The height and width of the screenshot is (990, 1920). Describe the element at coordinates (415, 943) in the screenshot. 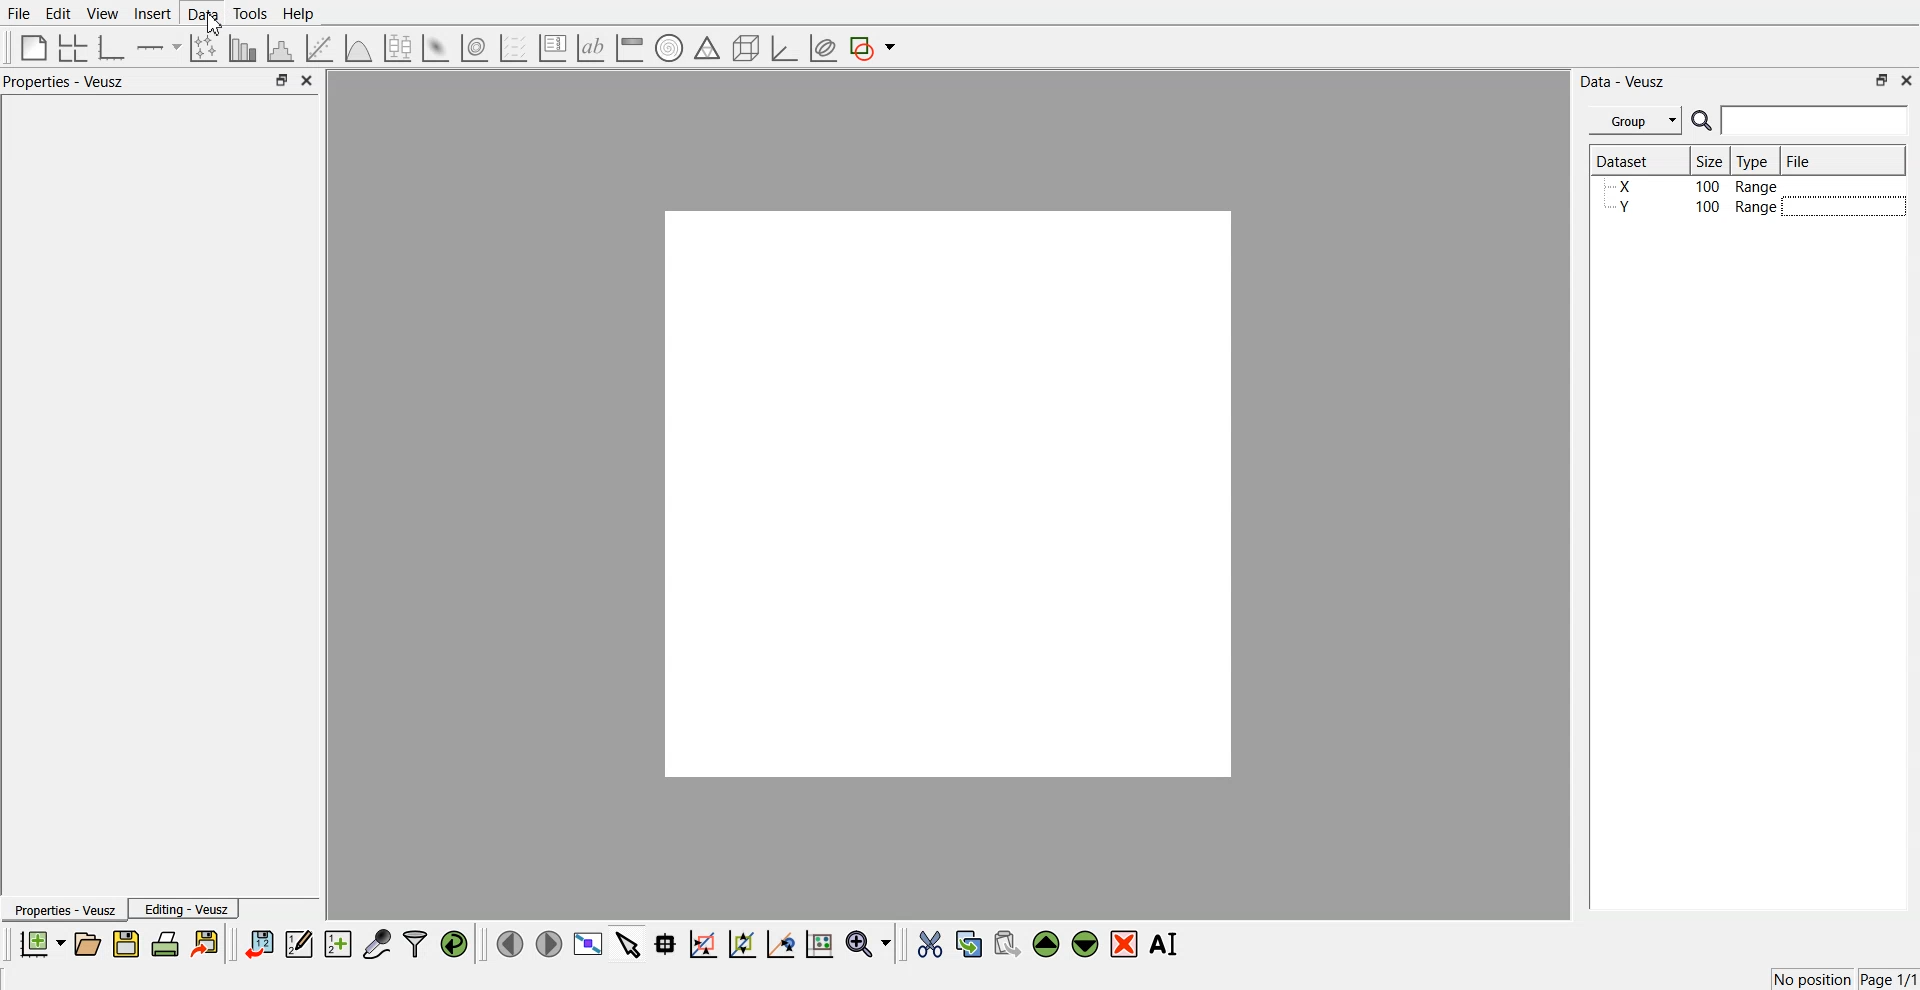

I see `Filter dataset` at that location.